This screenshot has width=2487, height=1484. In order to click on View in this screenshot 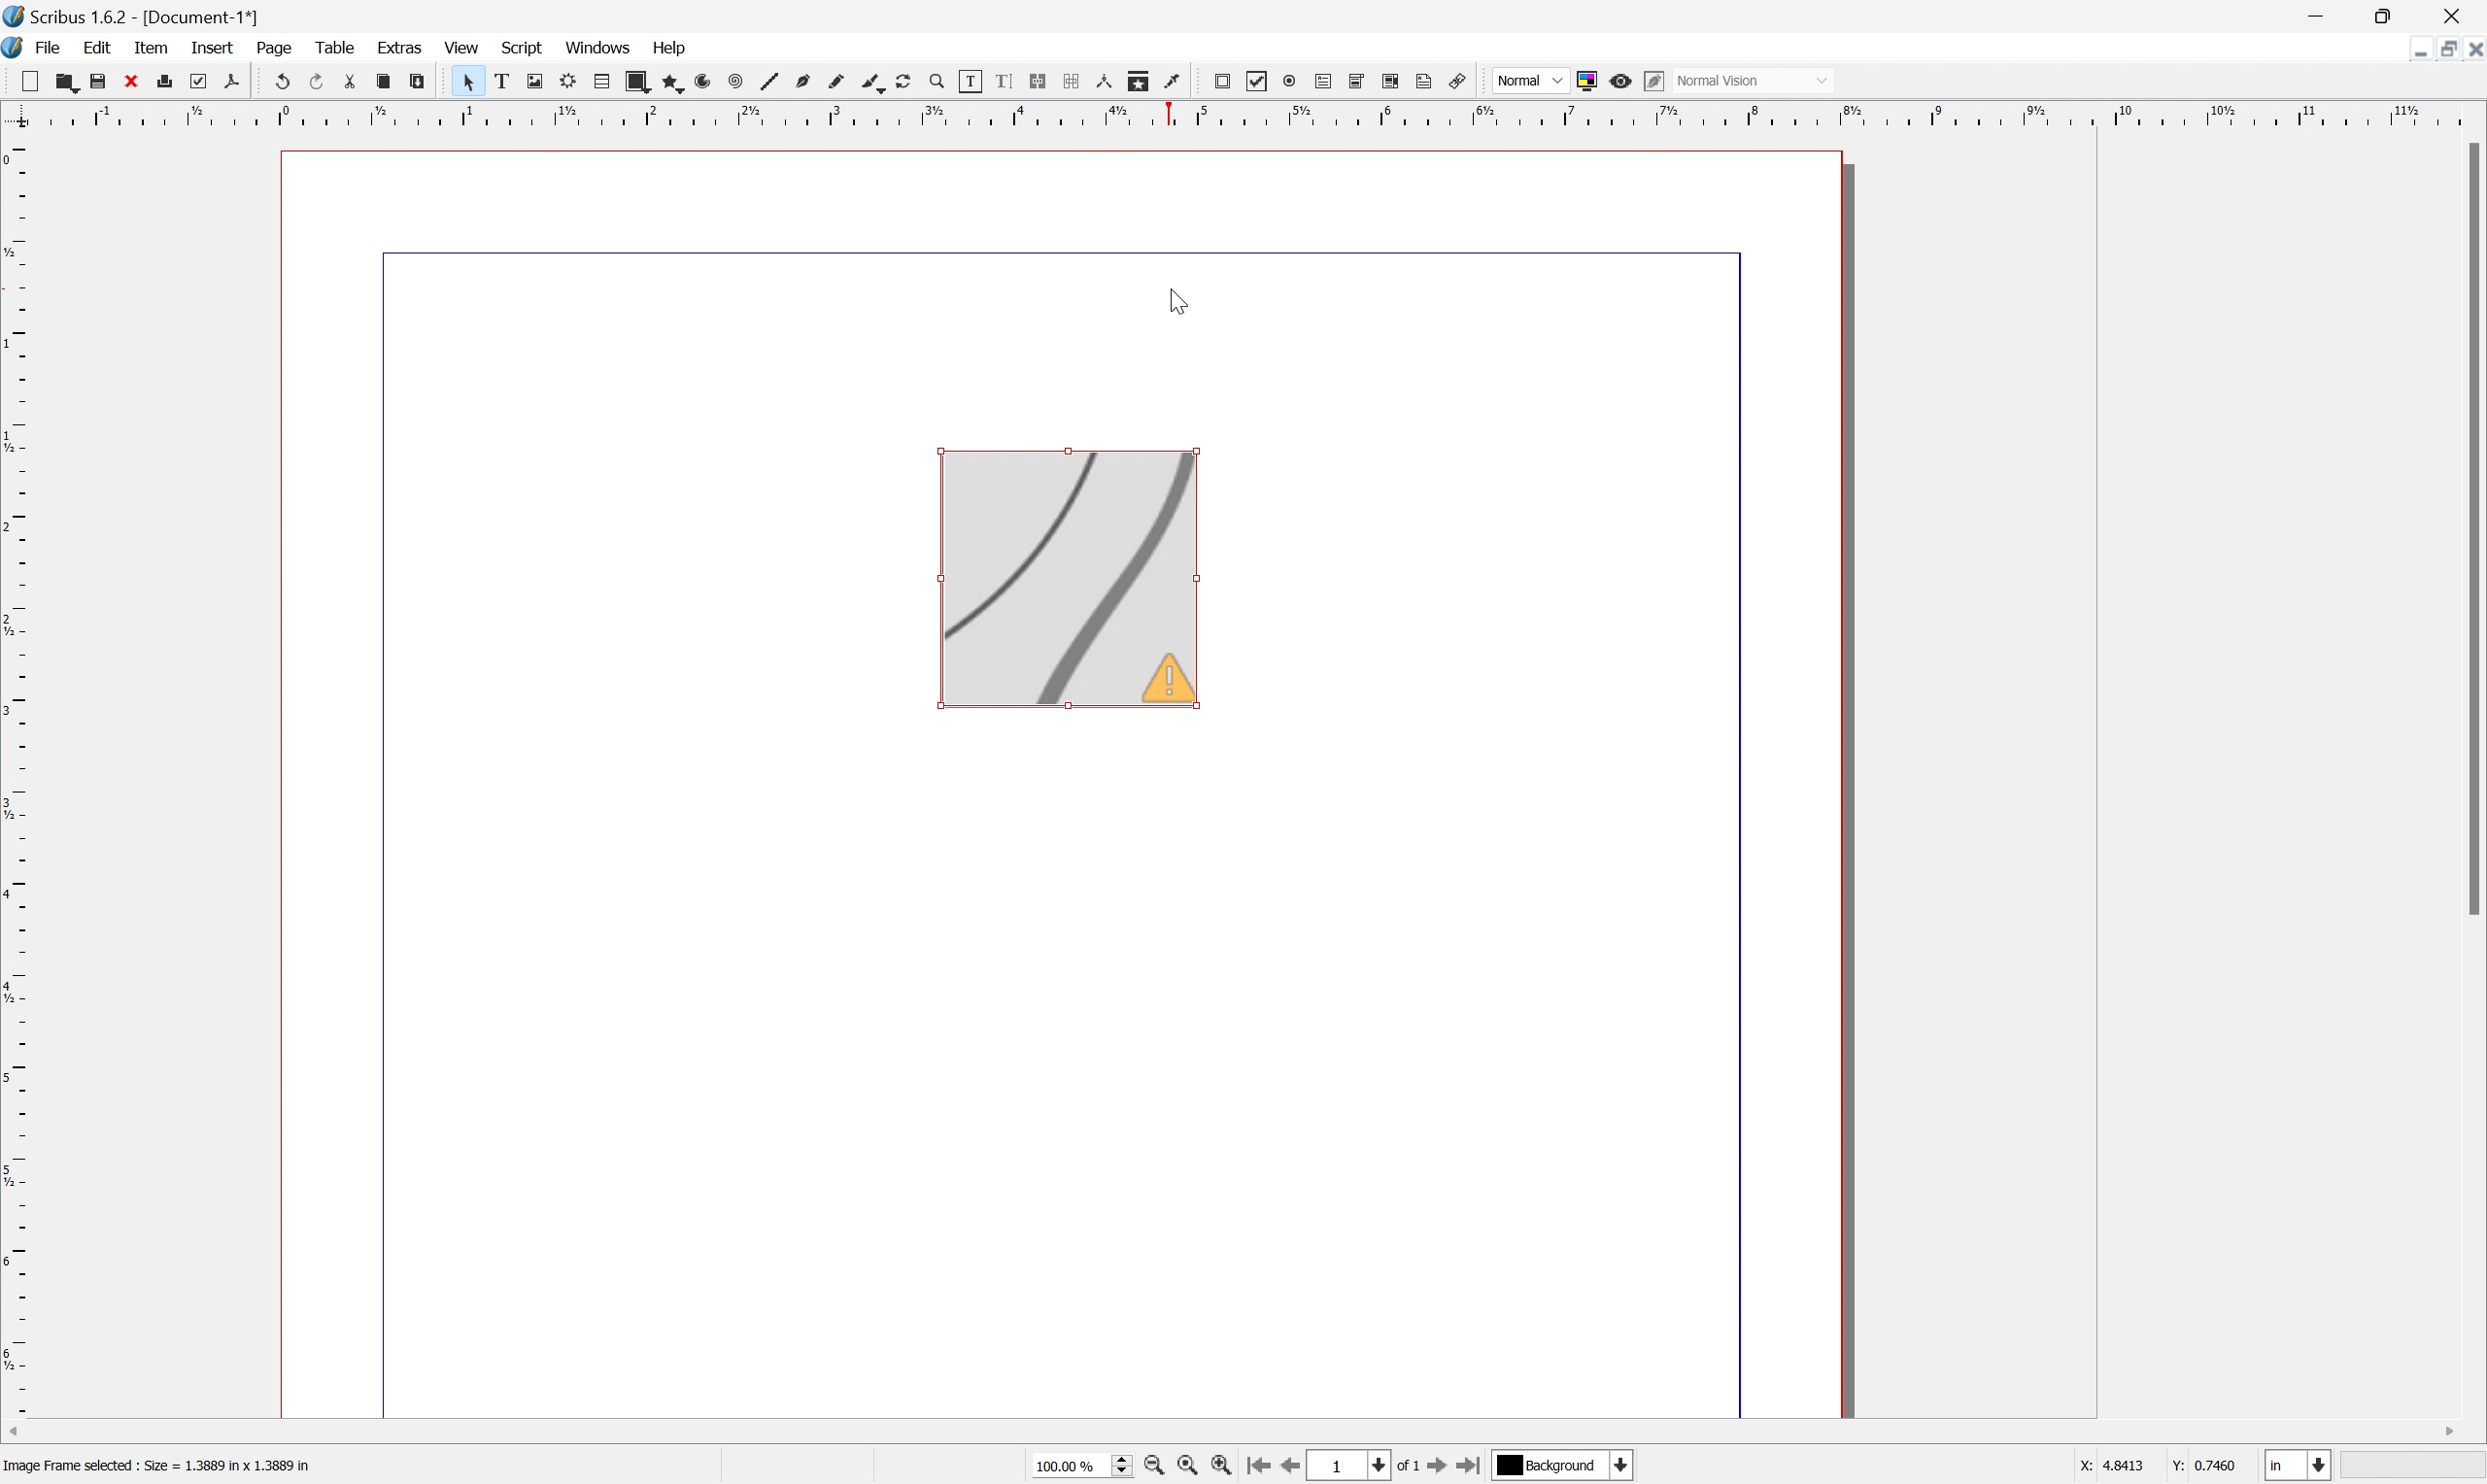, I will do `click(460, 50)`.